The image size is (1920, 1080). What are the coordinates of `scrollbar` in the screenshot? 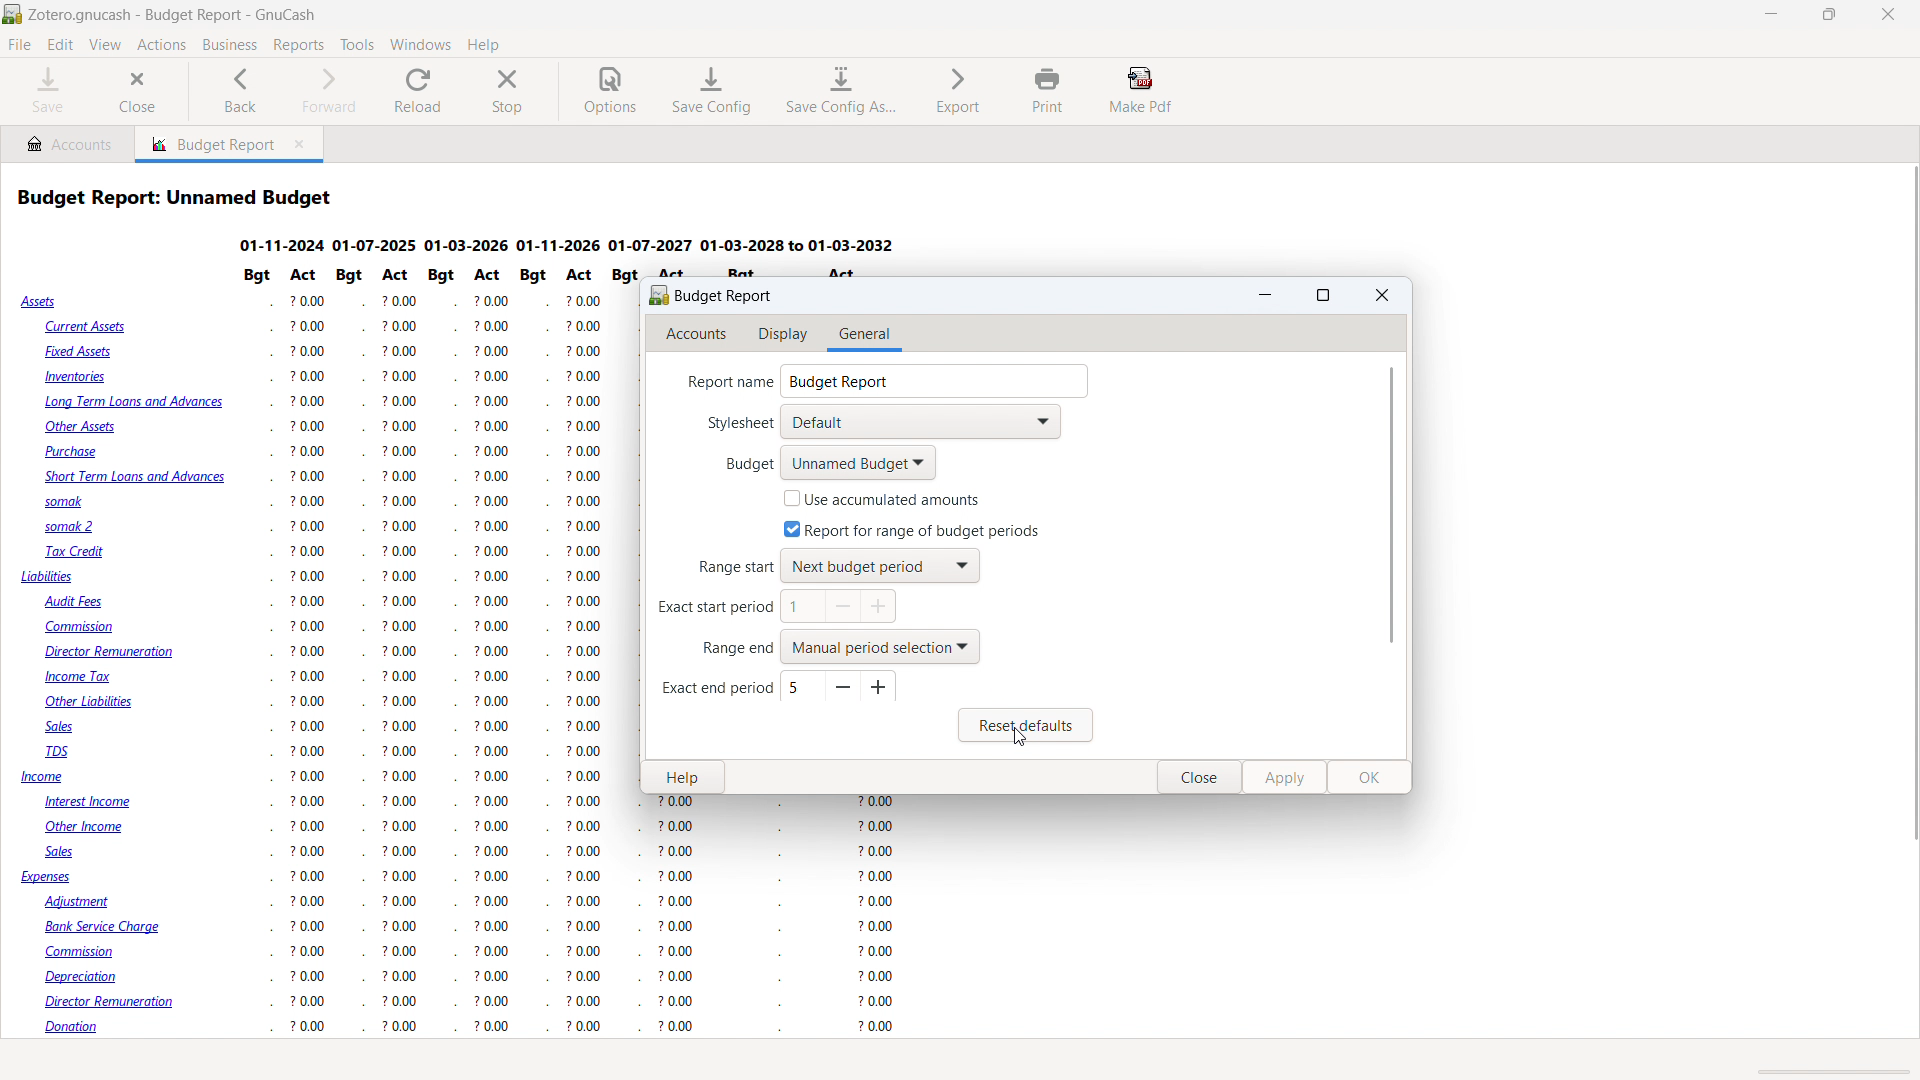 It's located at (1391, 507).